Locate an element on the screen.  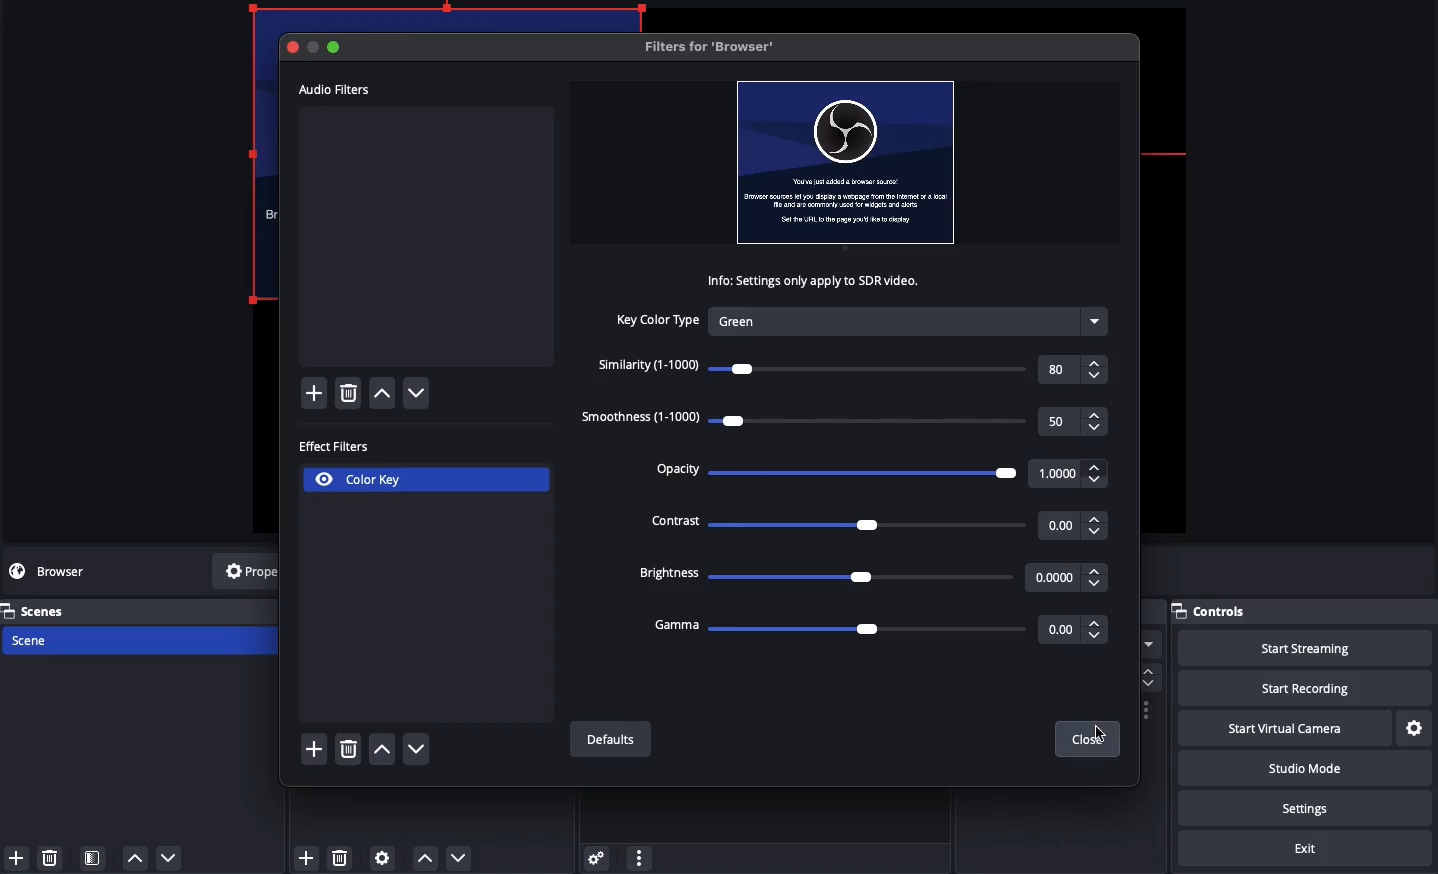
Info is located at coordinates (811, 281).